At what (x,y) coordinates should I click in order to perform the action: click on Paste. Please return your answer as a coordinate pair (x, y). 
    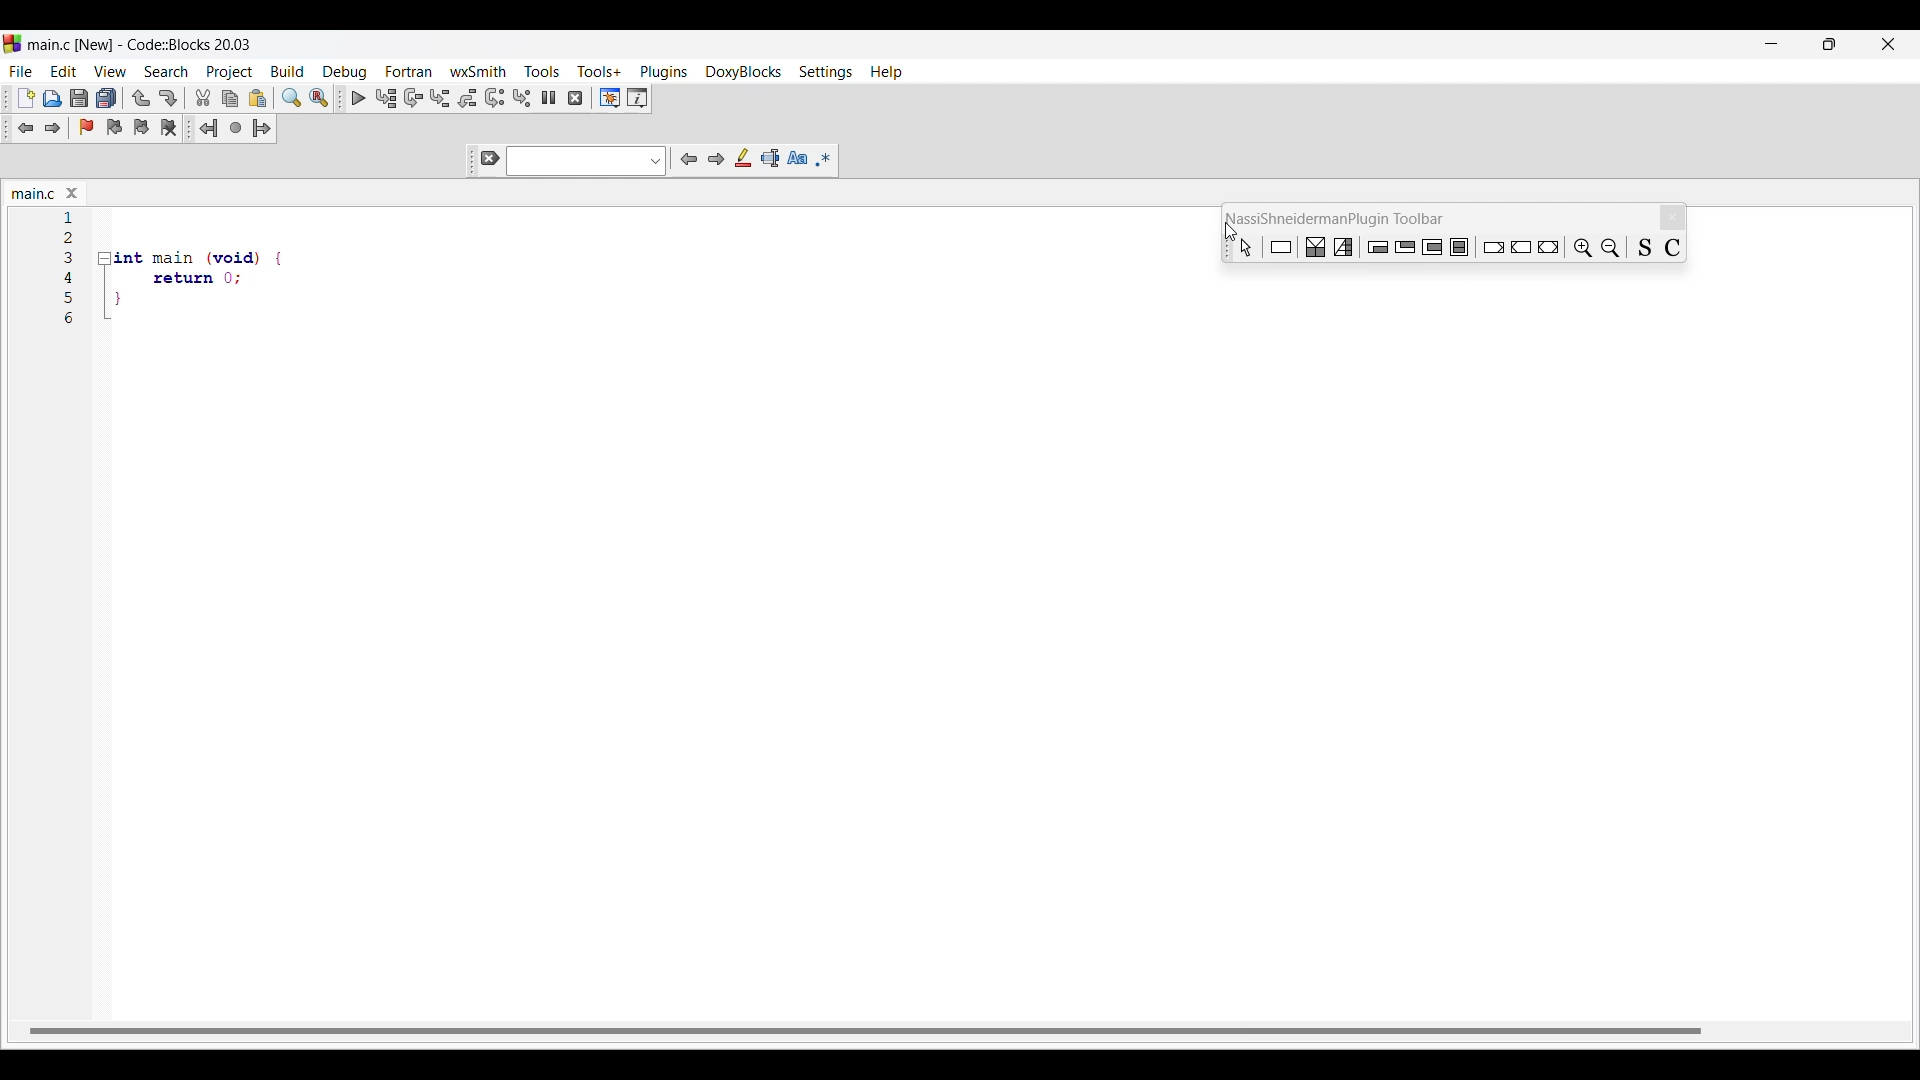
    Looking at the image, I should click on (258, 98).